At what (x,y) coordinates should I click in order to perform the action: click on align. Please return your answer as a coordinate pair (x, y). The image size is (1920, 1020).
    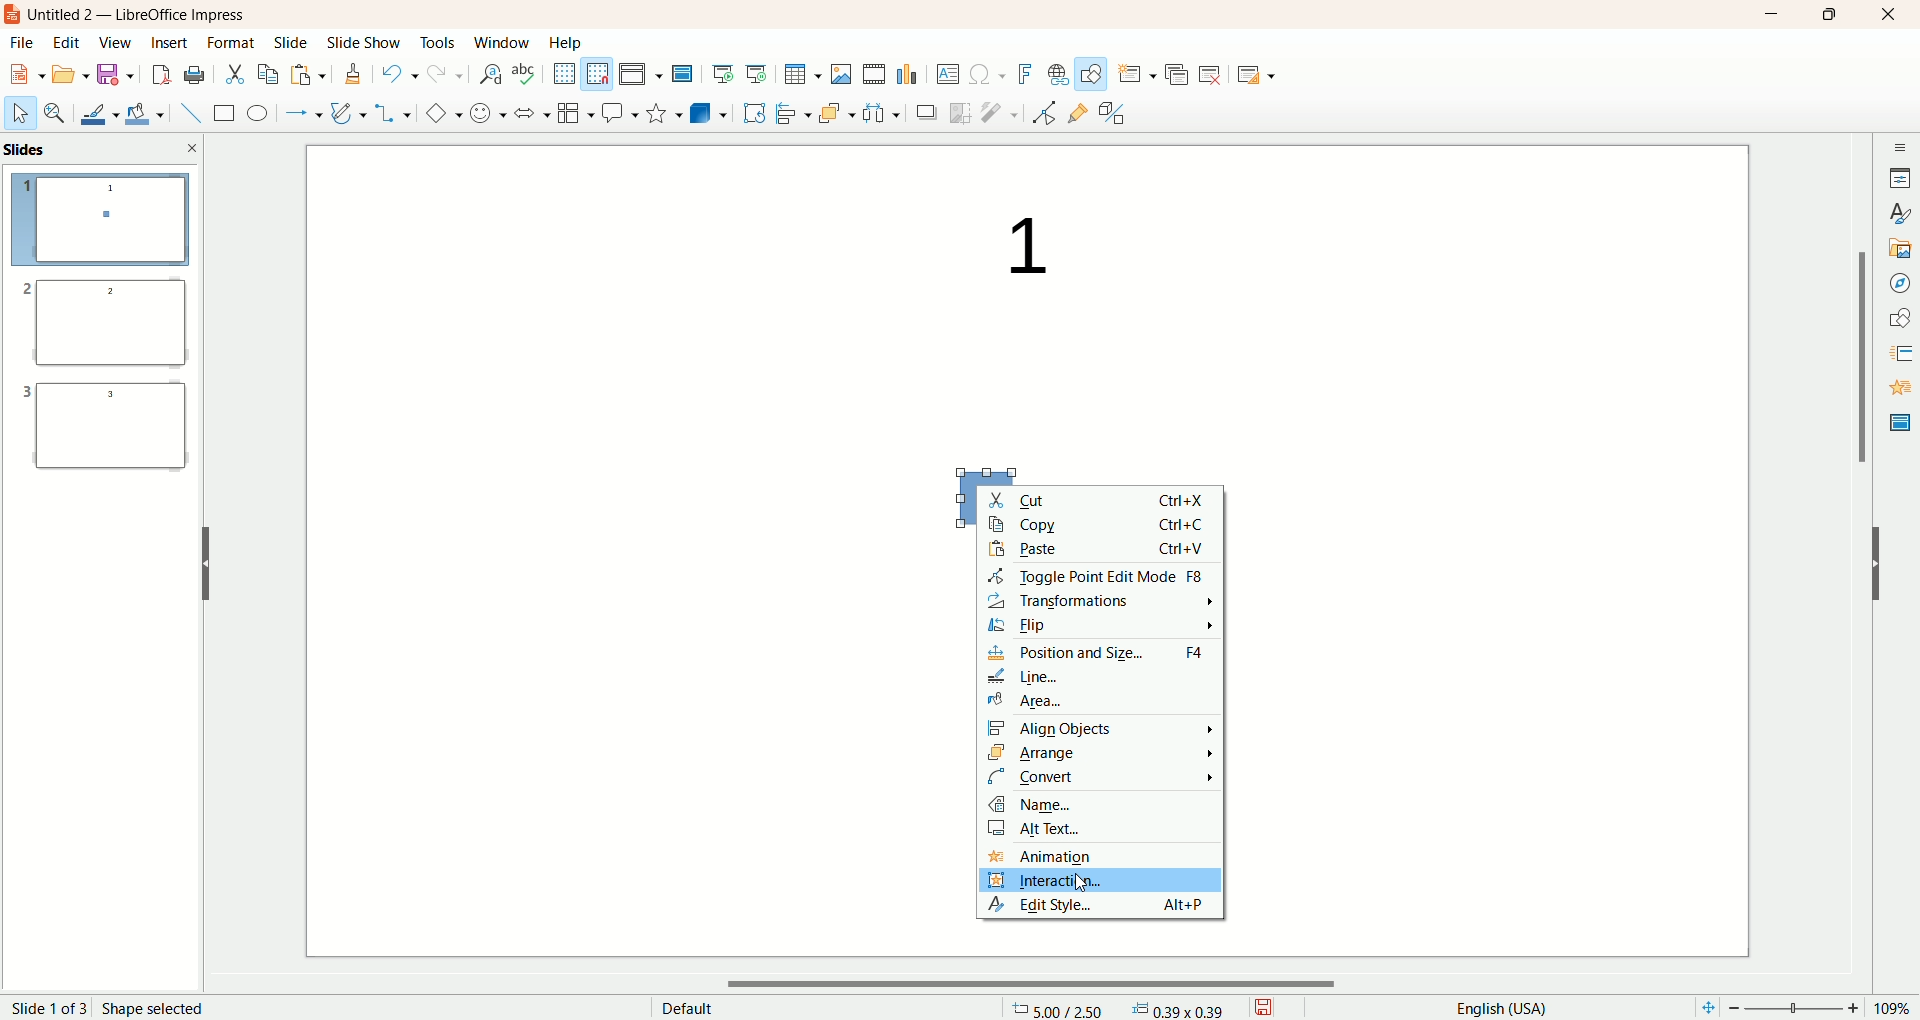
    Looking at the image, I should click on (791, 111).